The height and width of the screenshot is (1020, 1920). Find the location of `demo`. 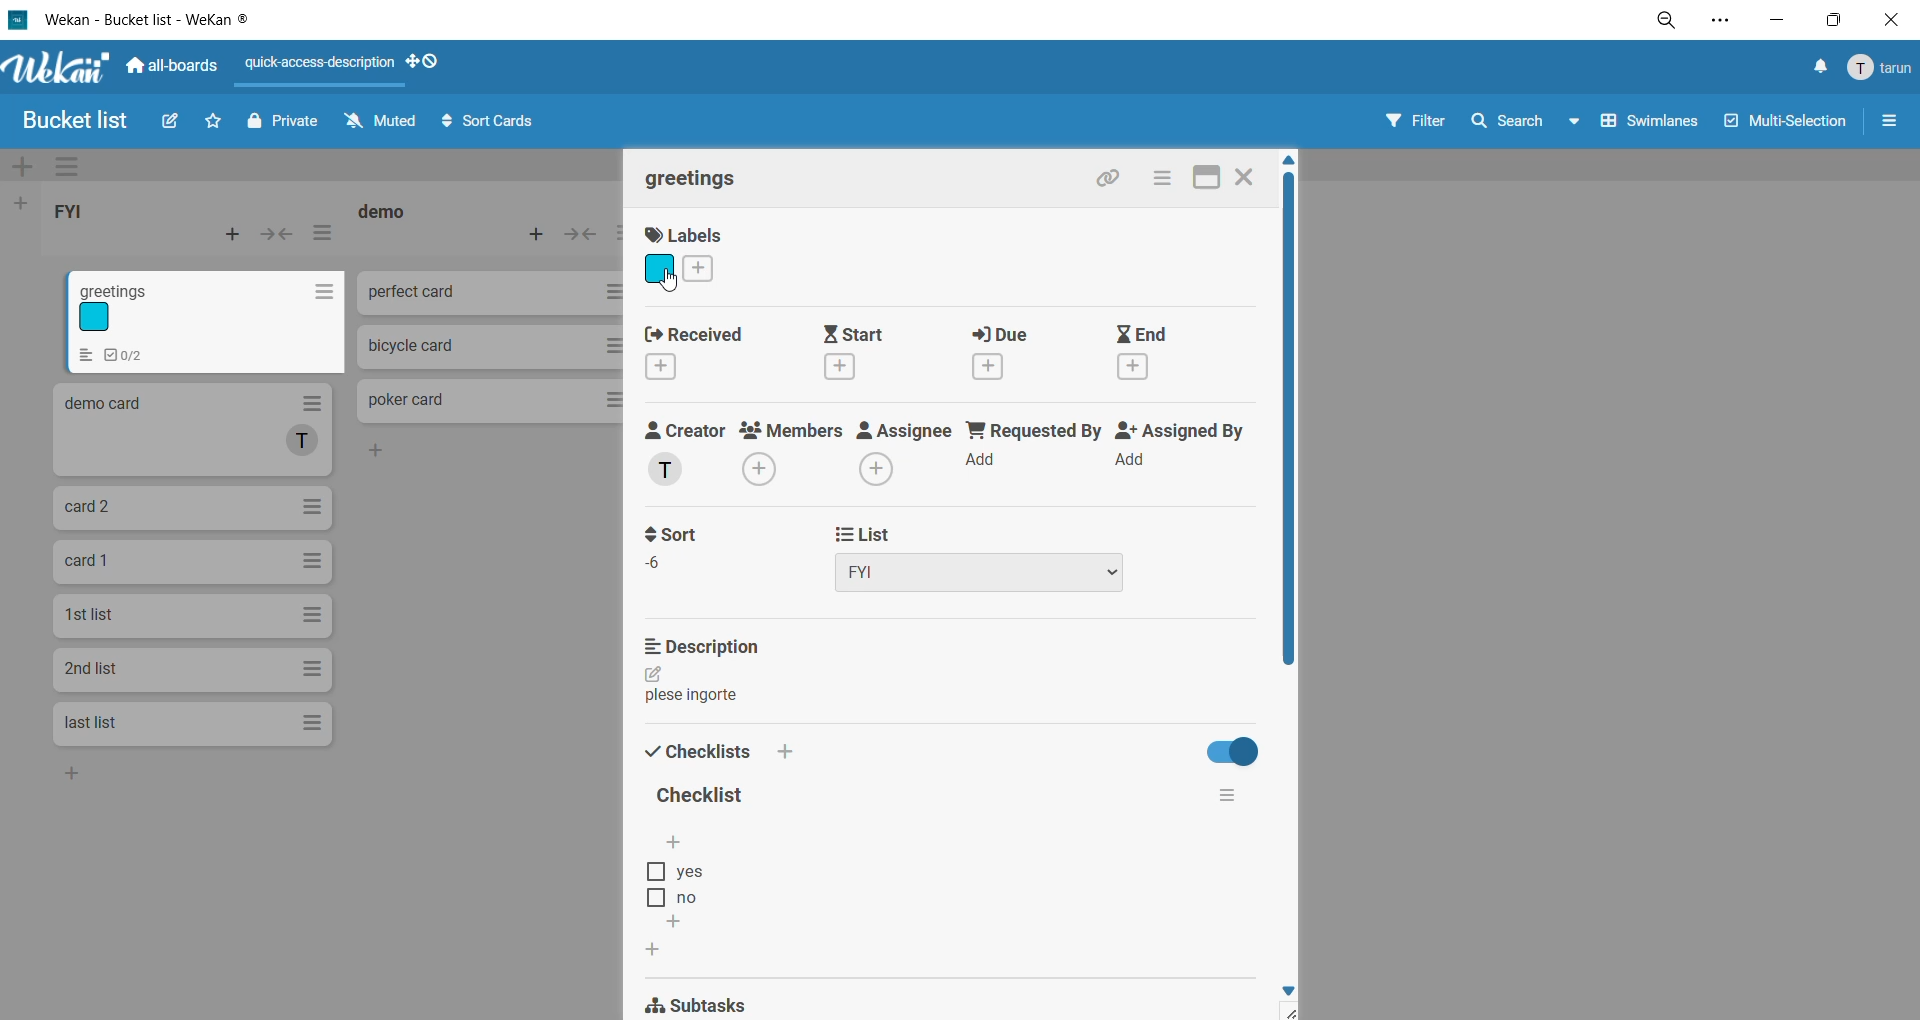

demo is located at coordinates (388, 211).